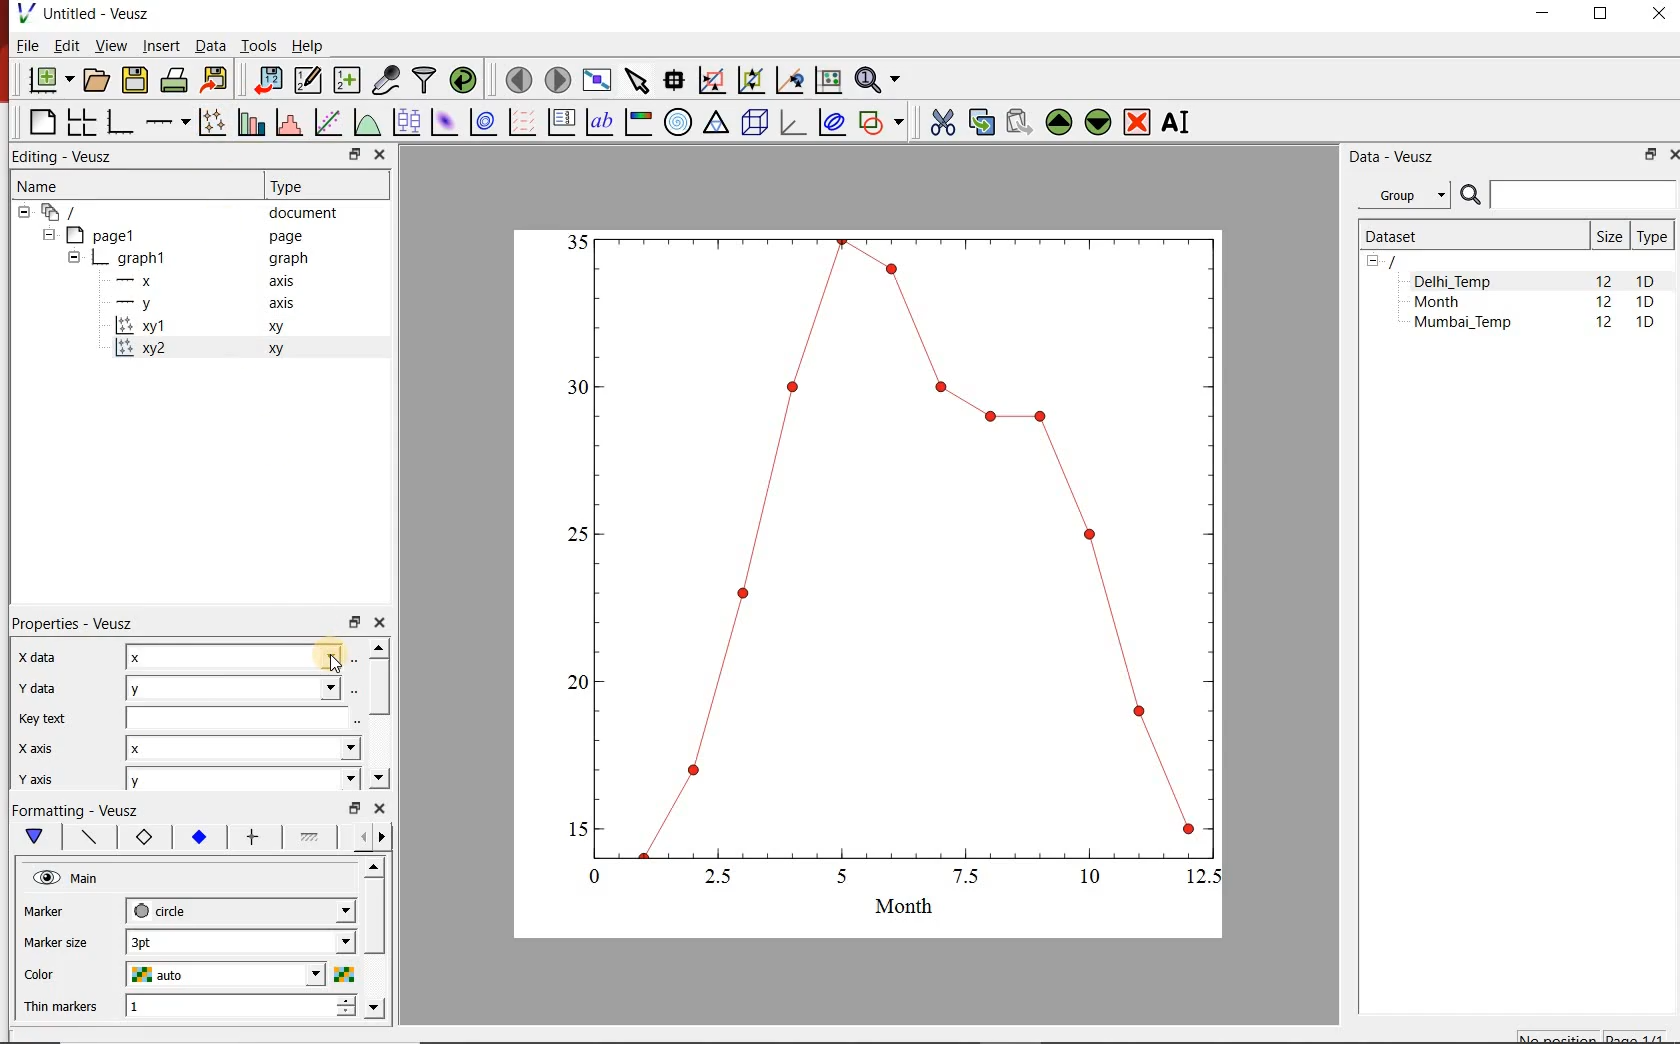 The image size is (1680, 1044). Describe the element at coordinates (674, 80) in the screenshot. I see `read data points on the graph` at that location.